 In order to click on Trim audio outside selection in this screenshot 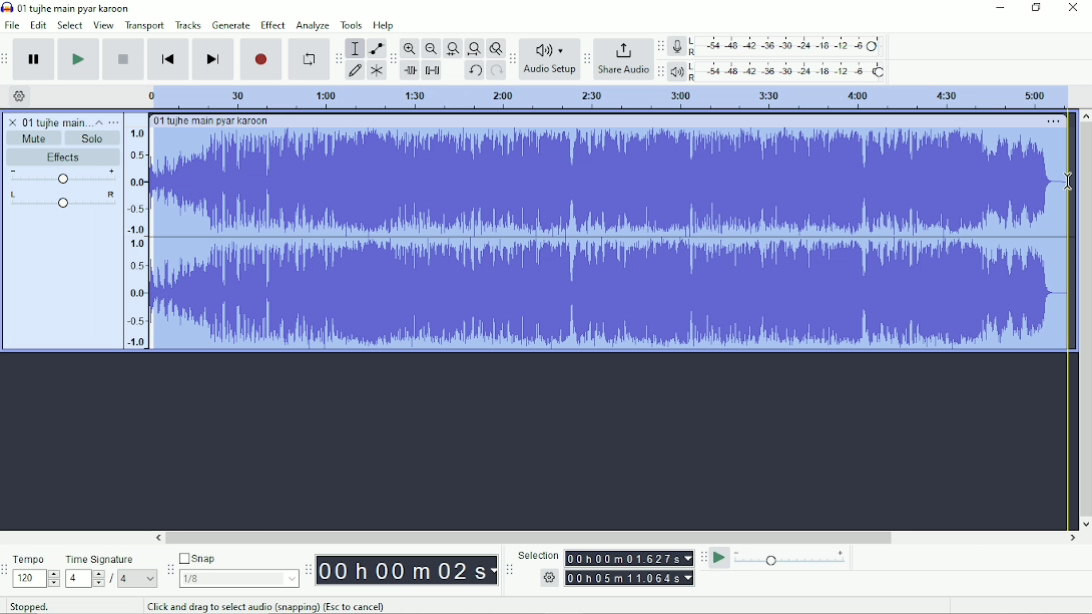, I will do `click(412, 71)`.